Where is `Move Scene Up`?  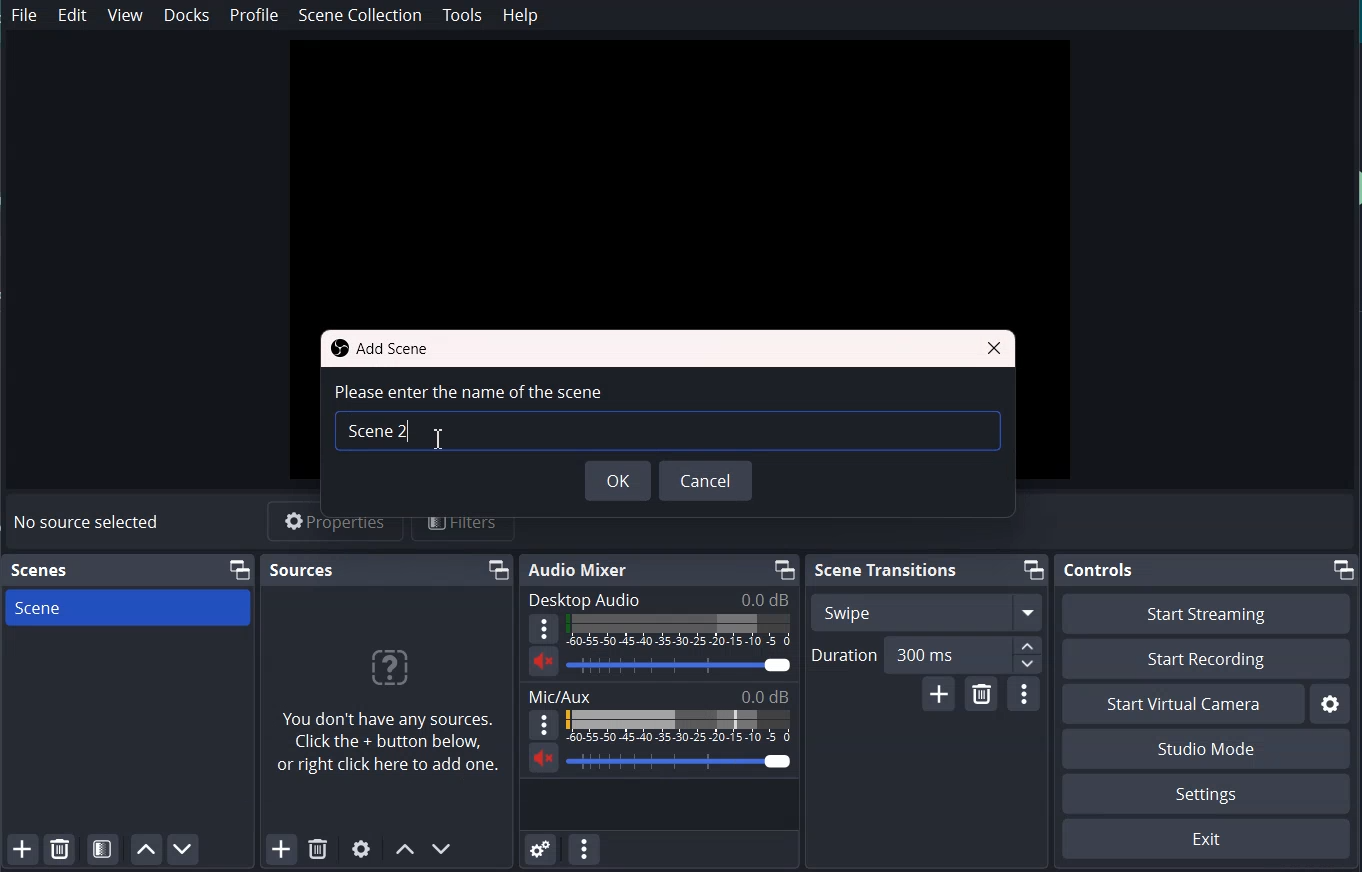 Move Scene Up is located at coordinates (143, 849).